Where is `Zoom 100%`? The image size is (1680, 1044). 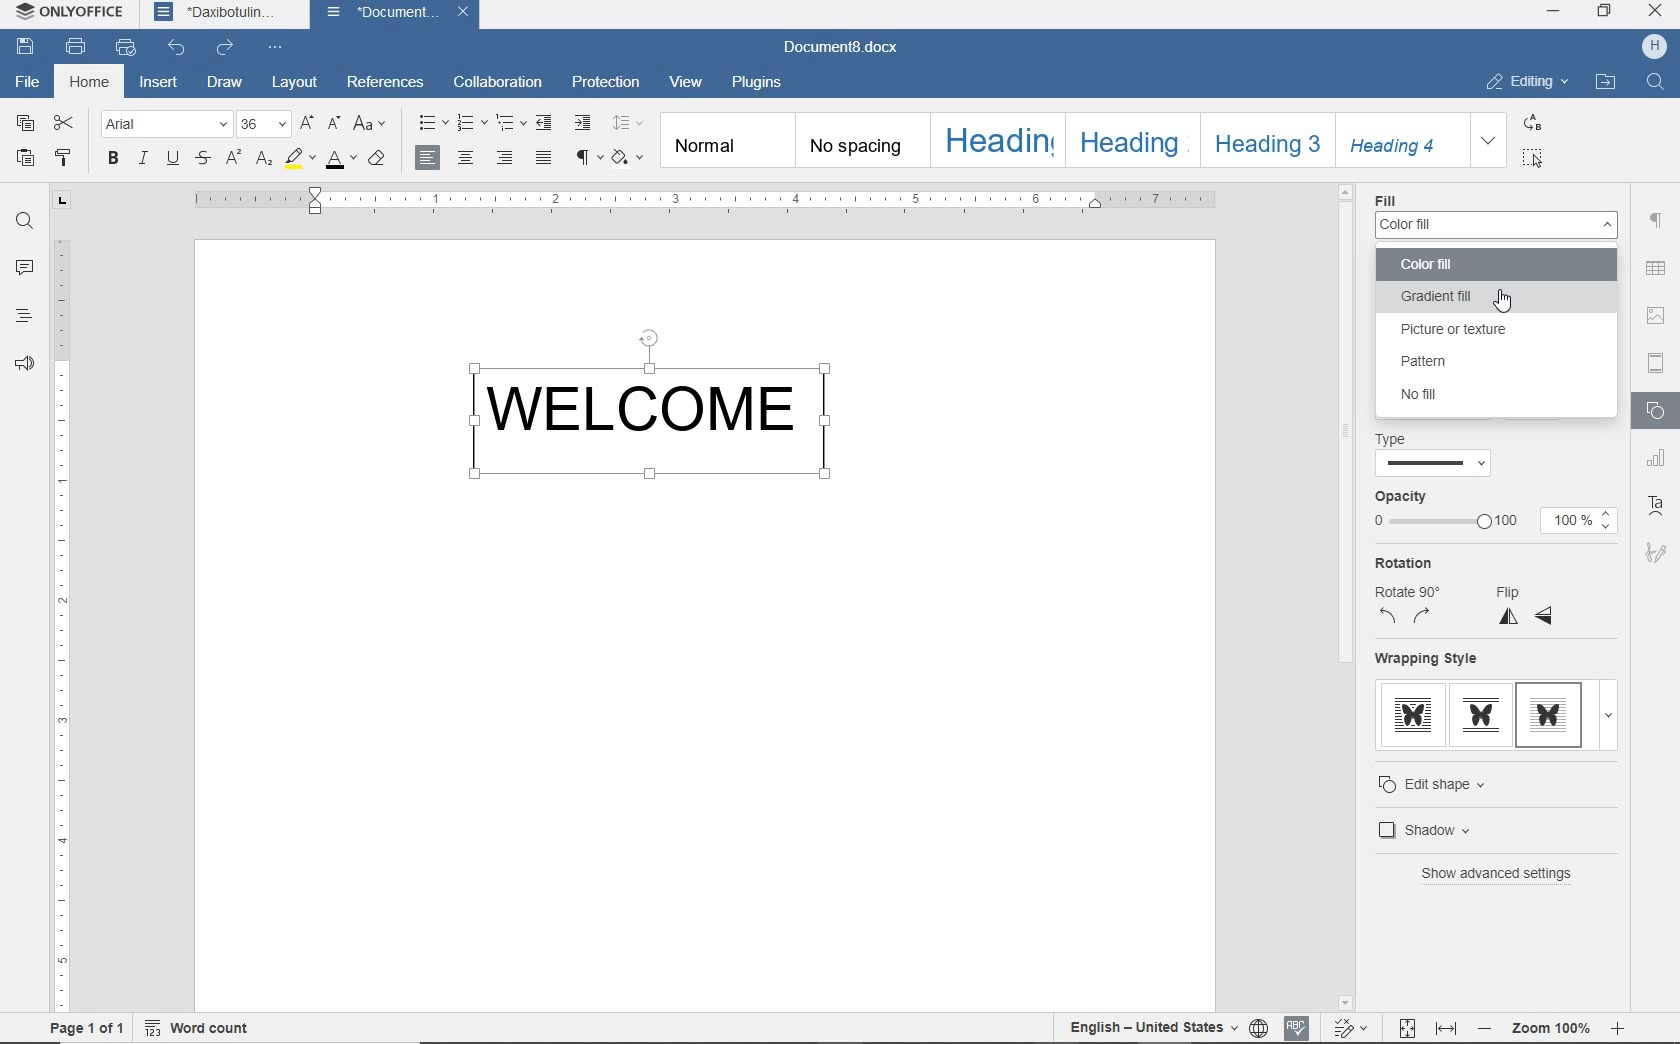
Zoom 100% is located at coordinates (1553, 1028).